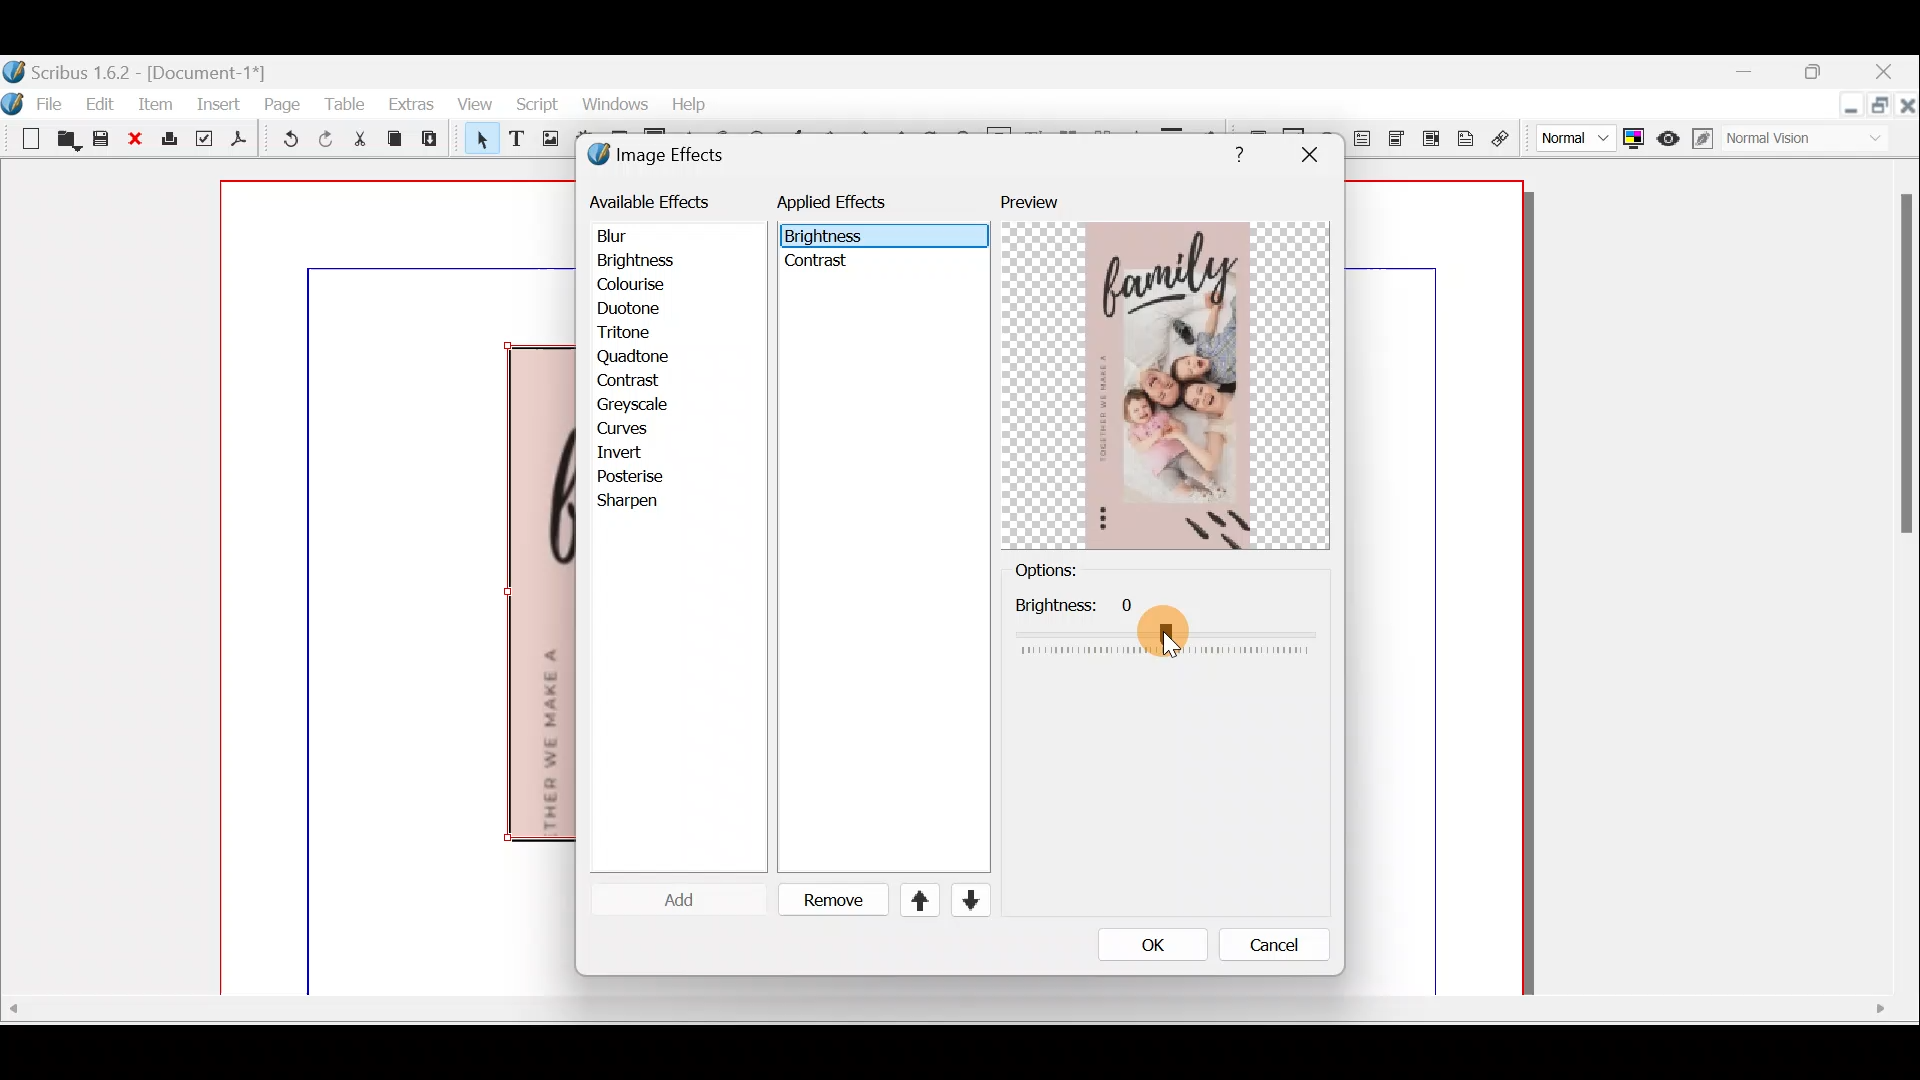  I want to click on PDF List box, so click(1430, 136).